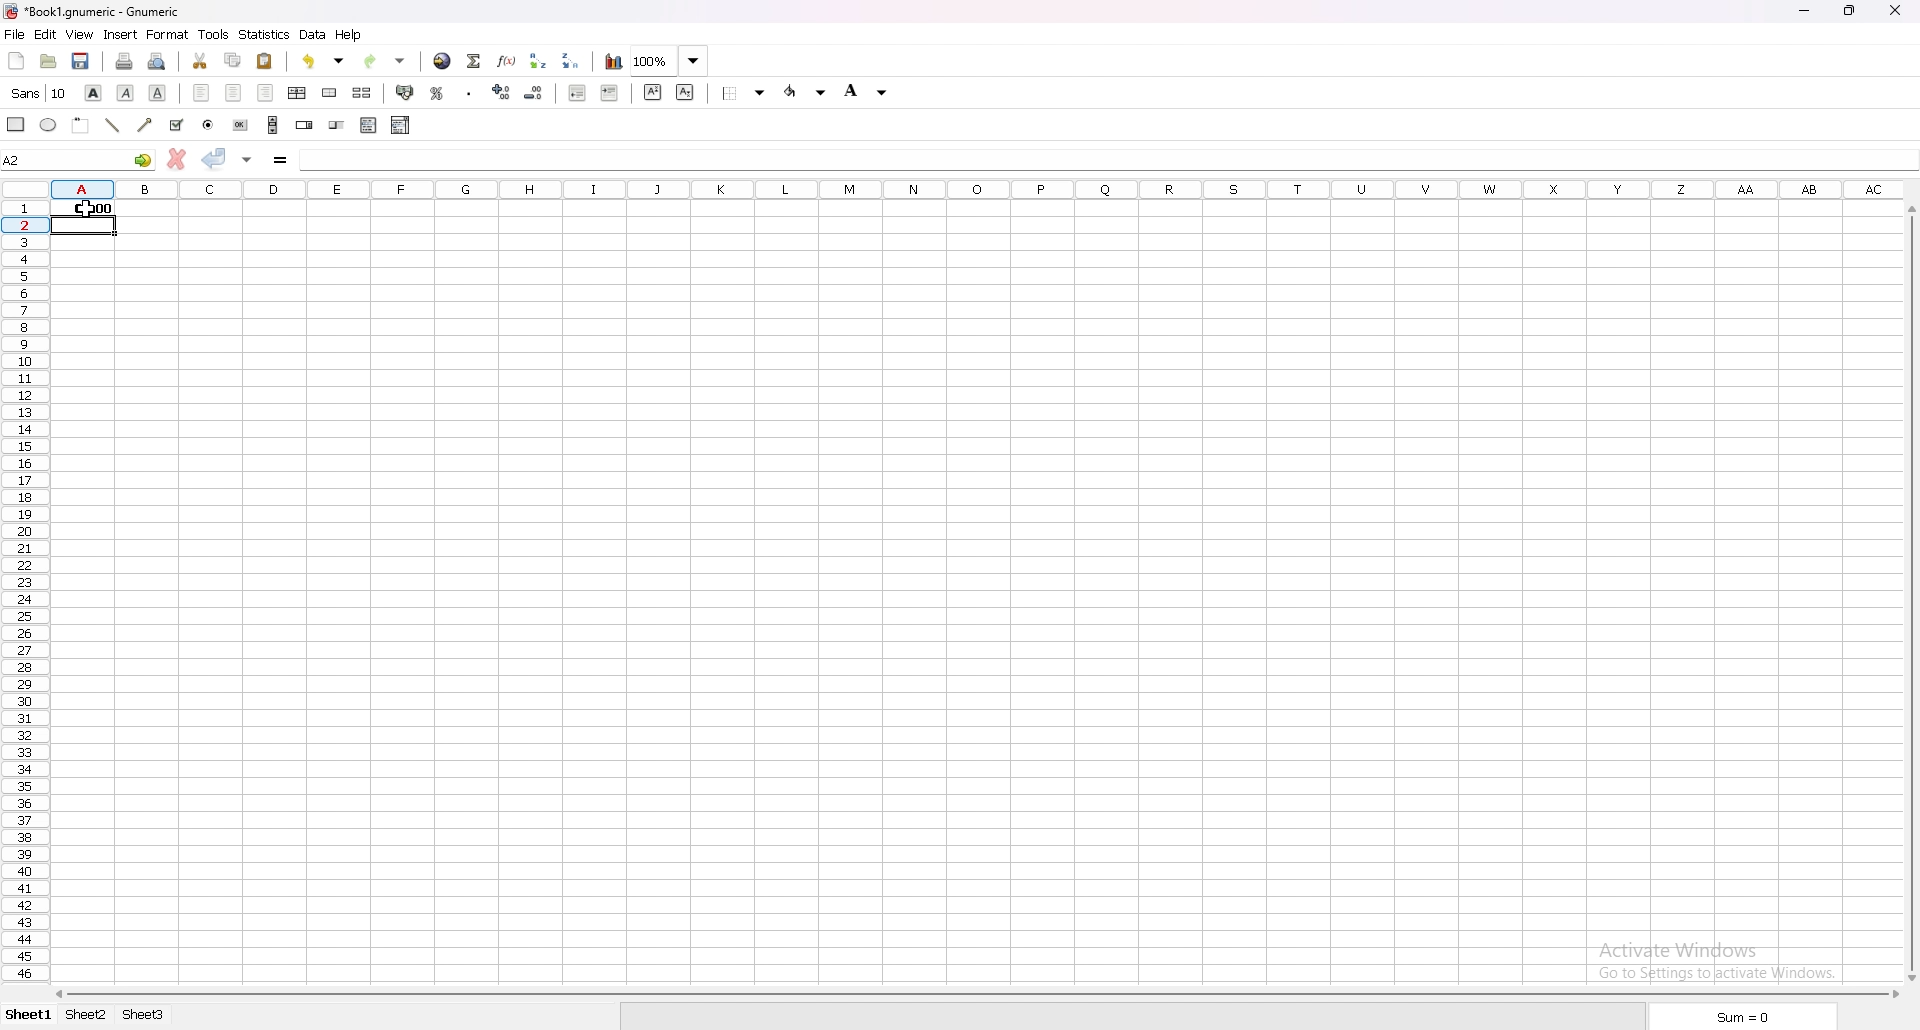  I want to click on save, so click(83, 61).